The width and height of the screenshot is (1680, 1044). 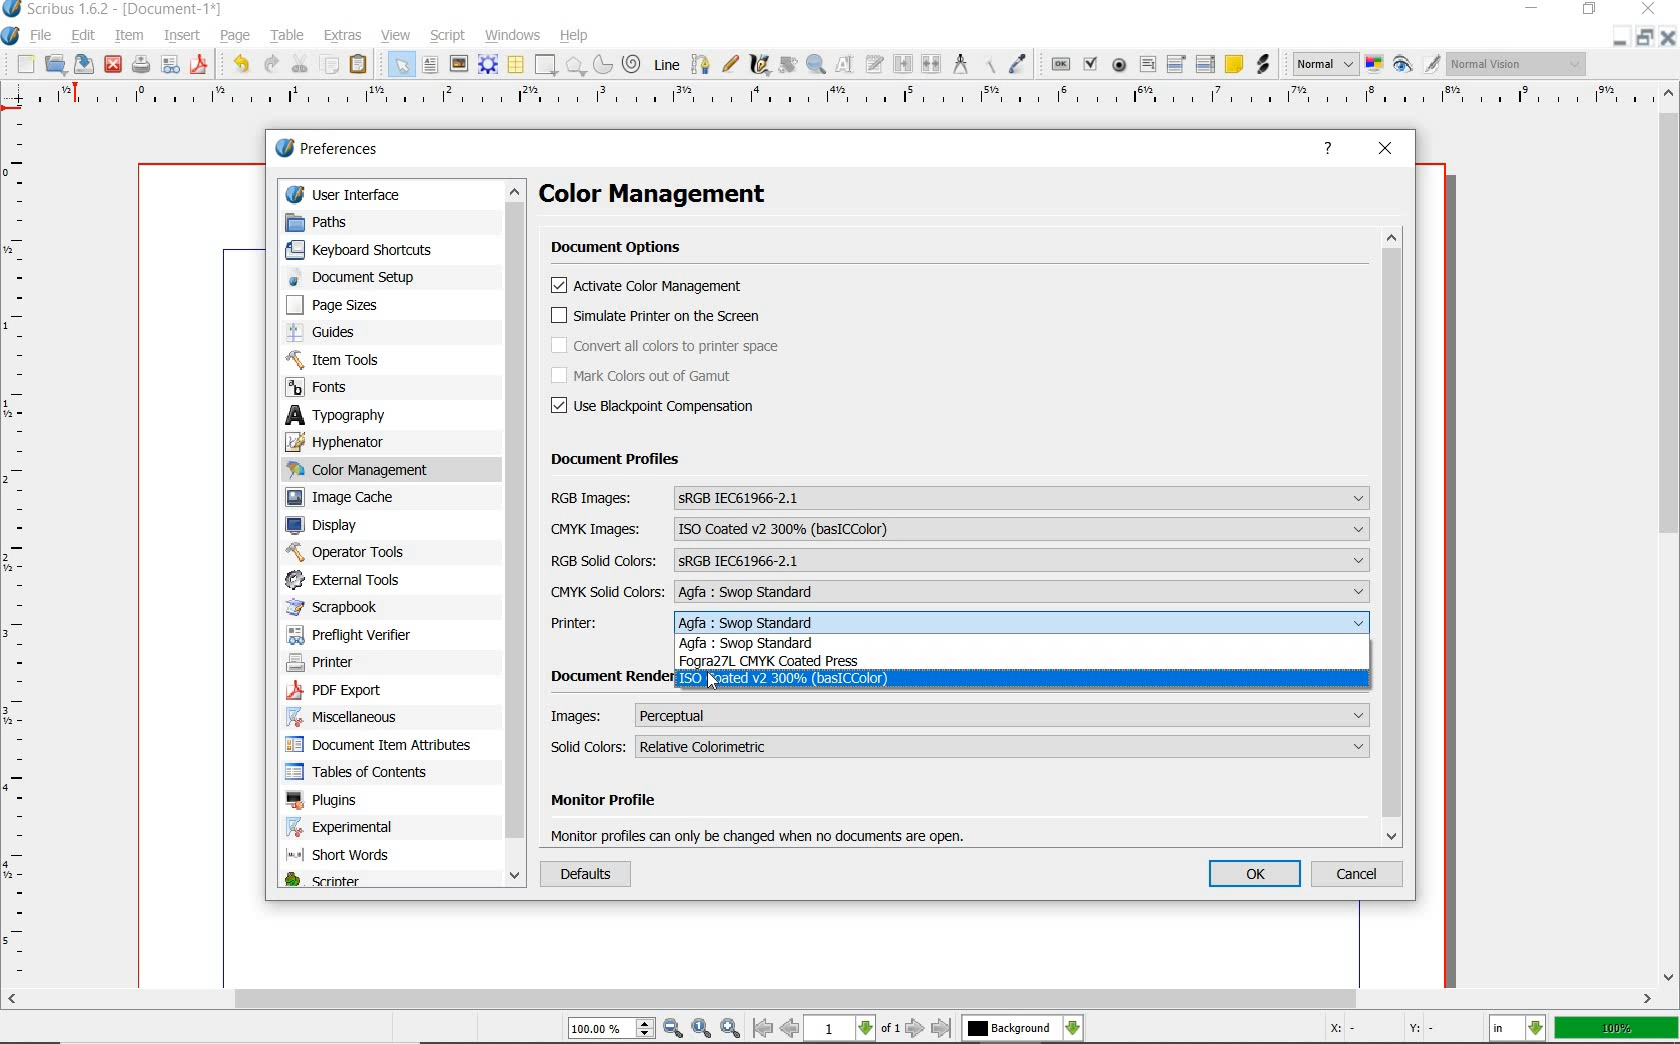 What do you see at coordinates (900, 66) in the screenshot?
I see `link text frames` at bounding box center [900, 66].